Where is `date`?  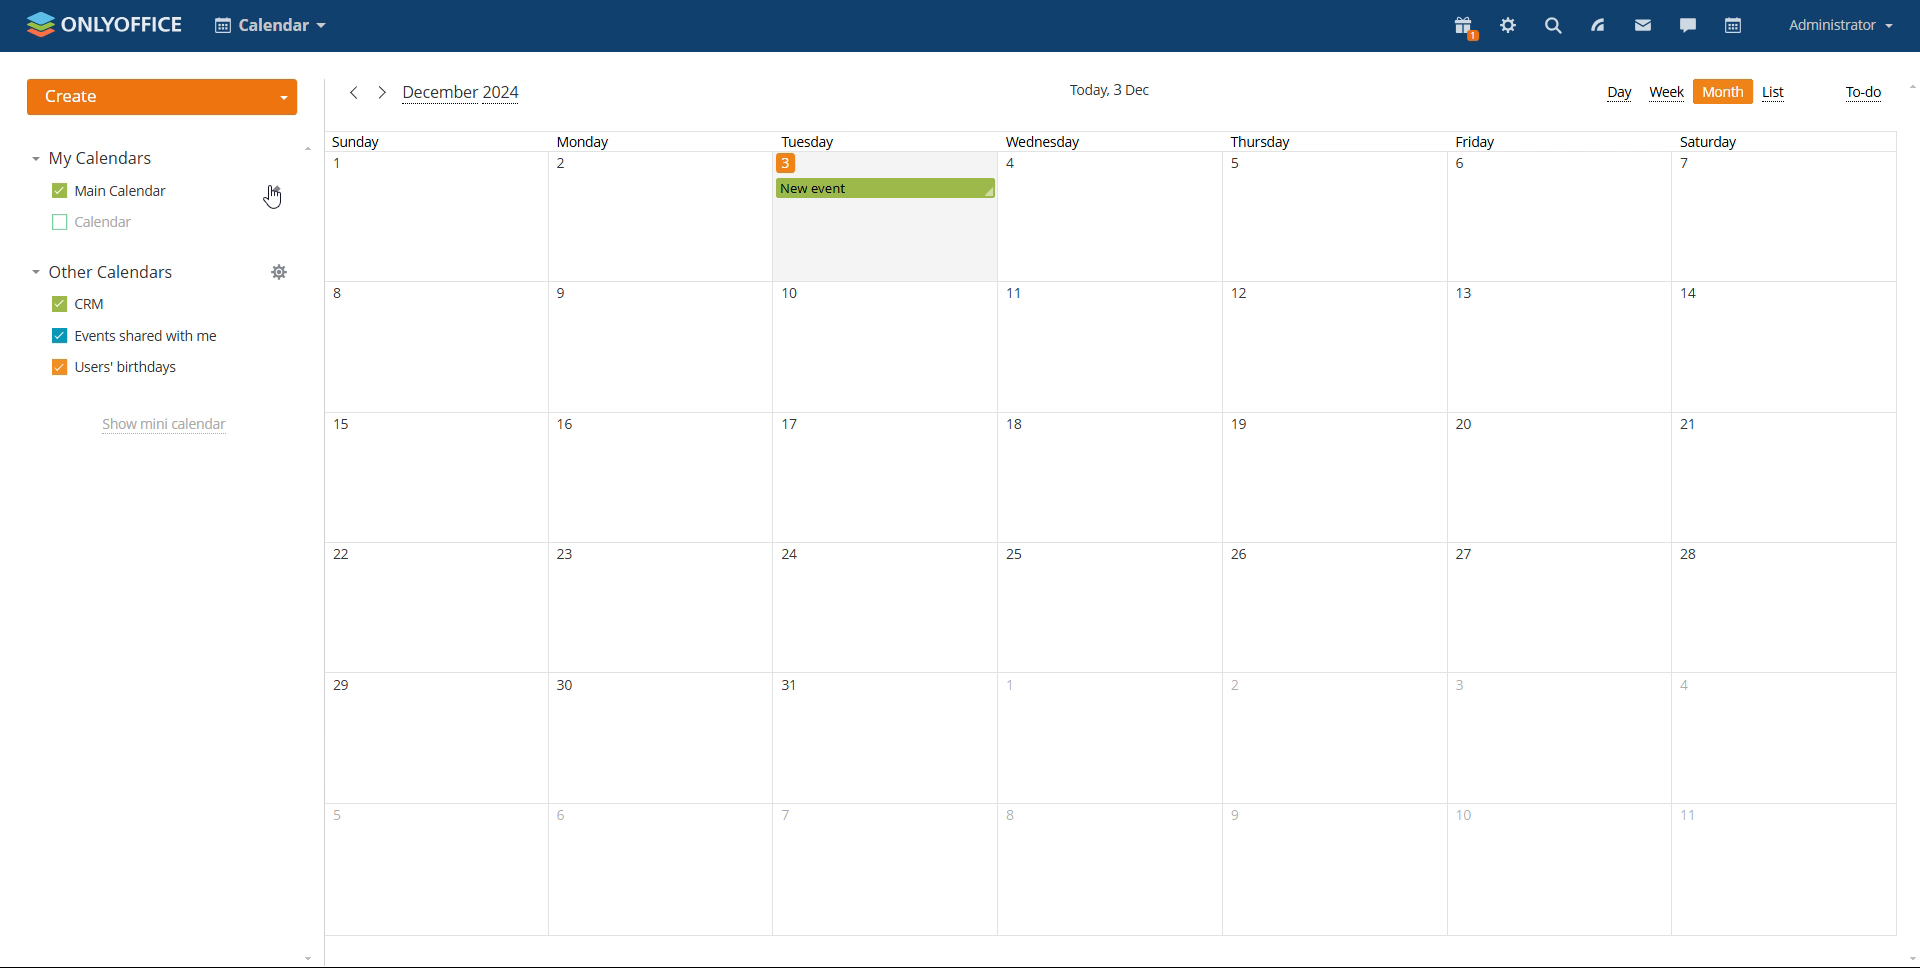 date is located at coordinates (887, 738).